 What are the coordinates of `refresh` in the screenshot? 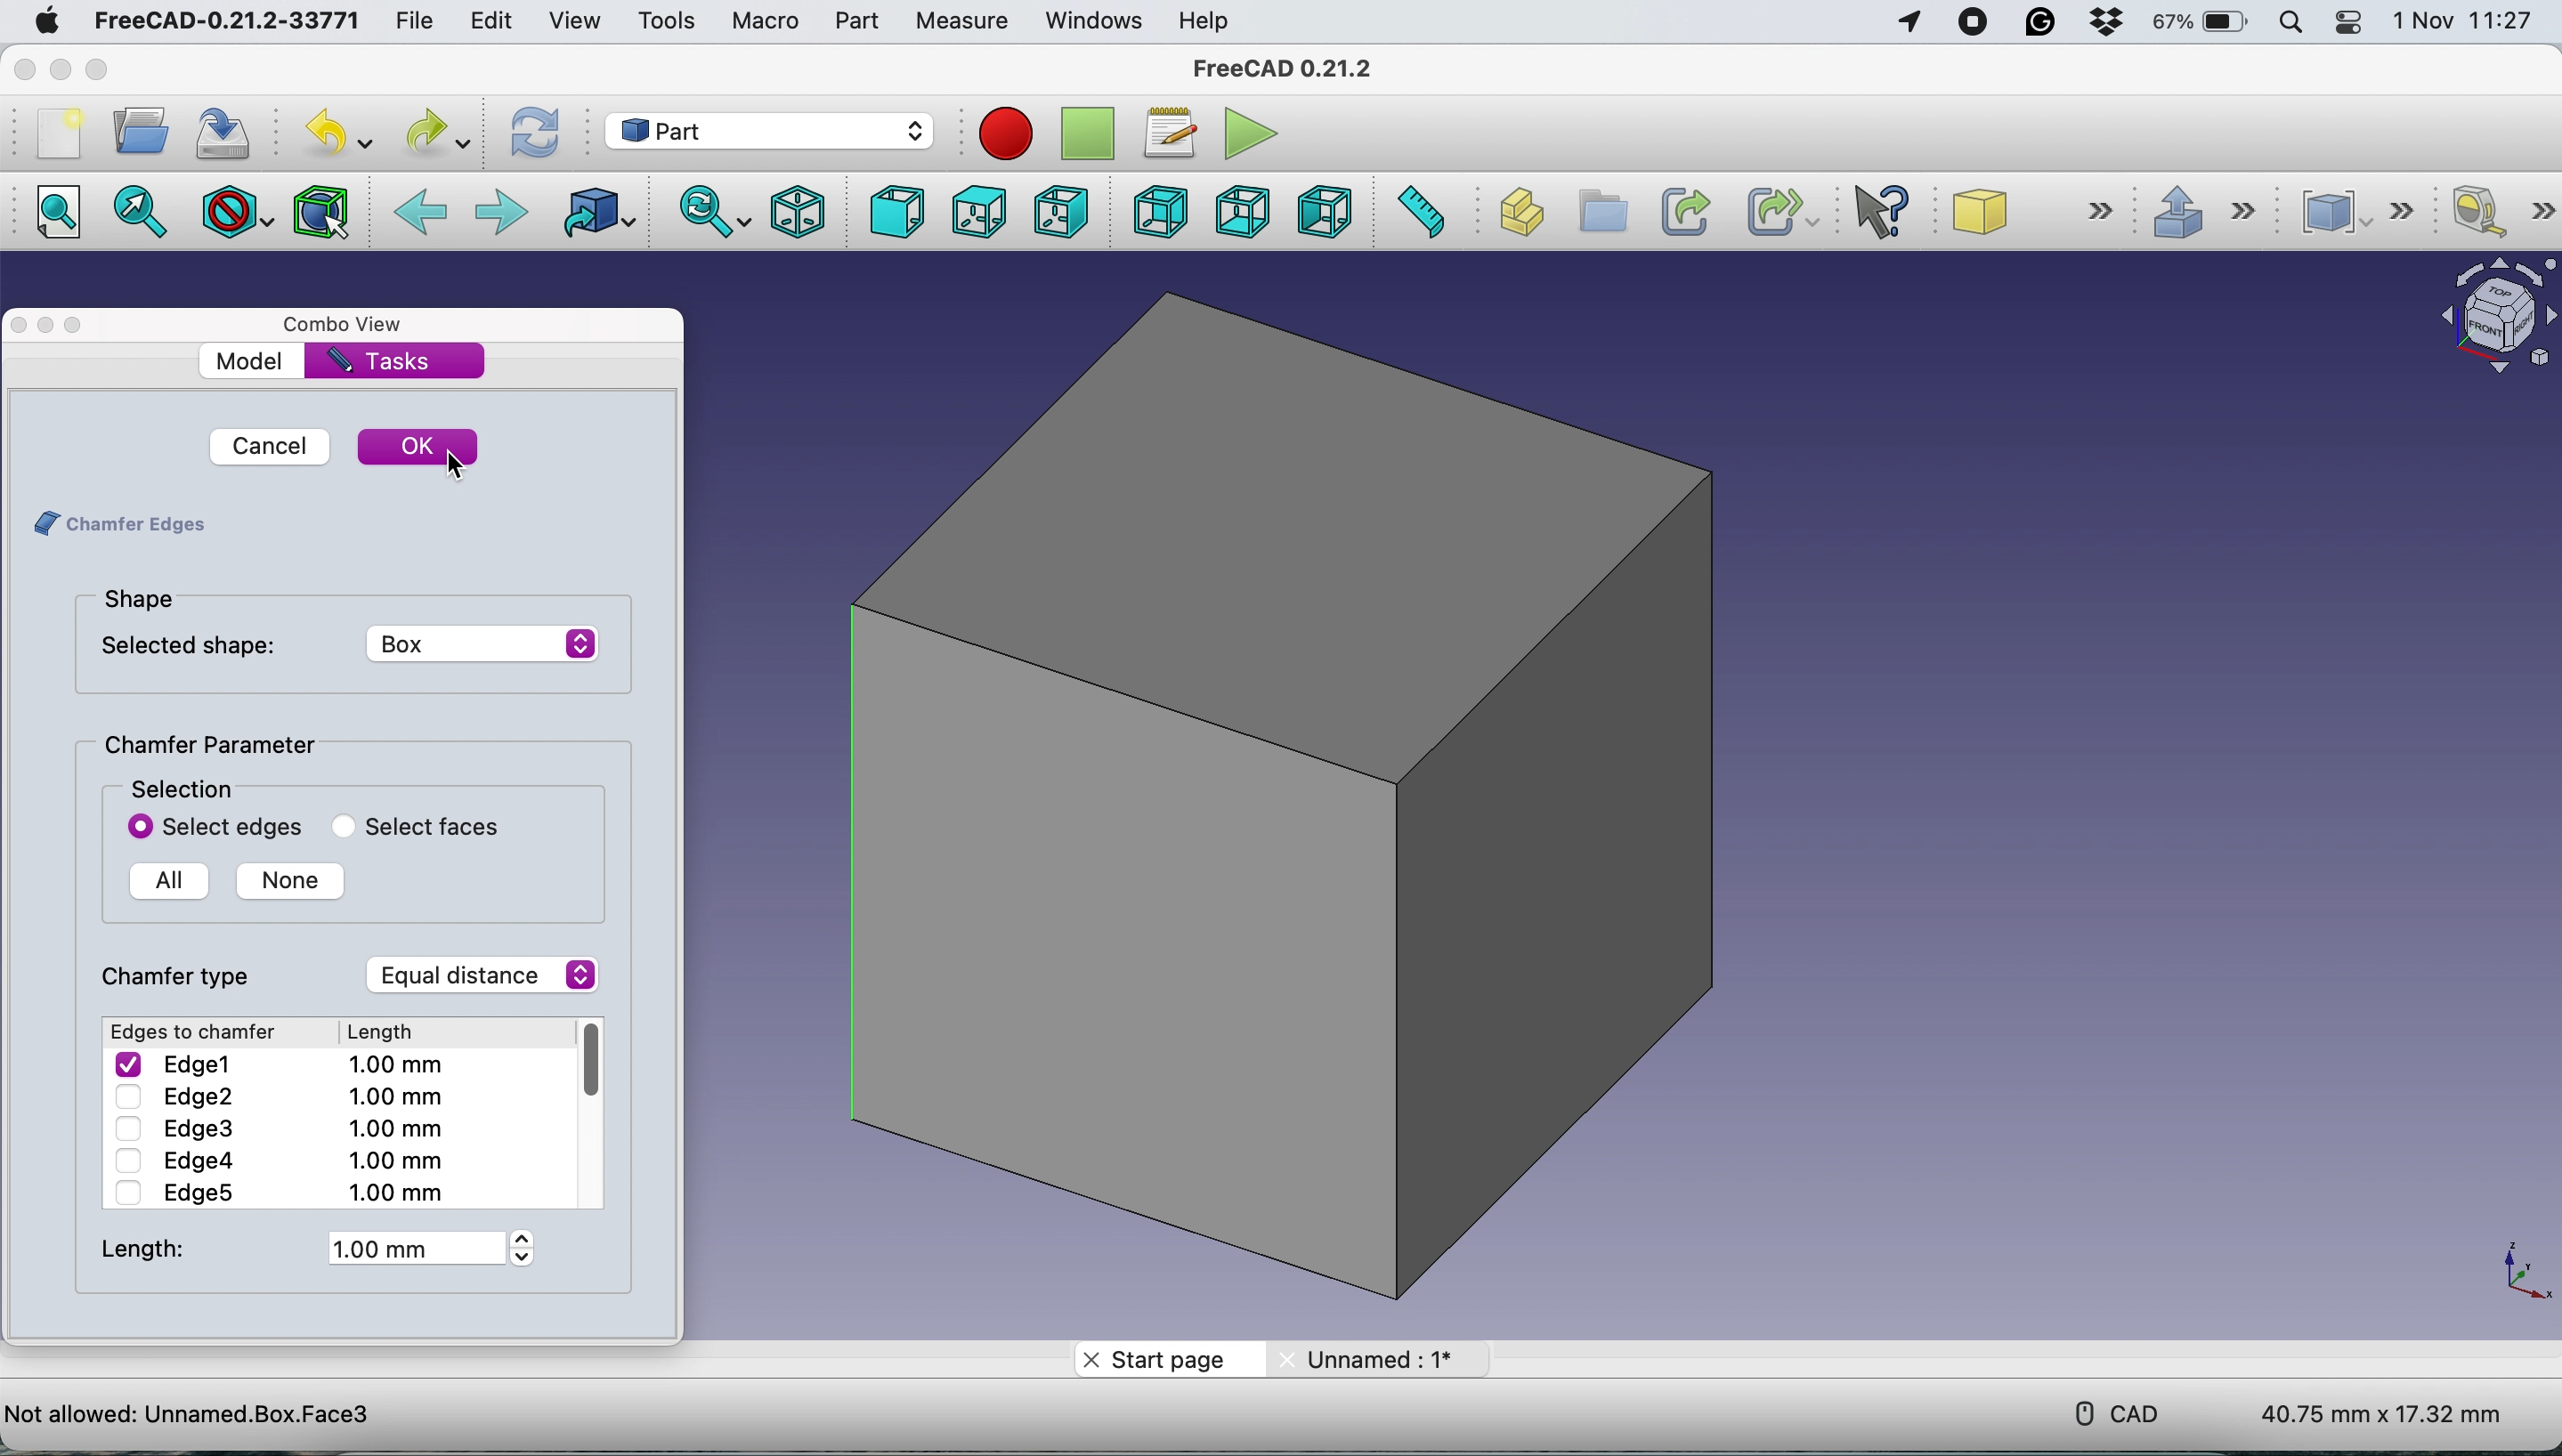 It's located at (532, 128).